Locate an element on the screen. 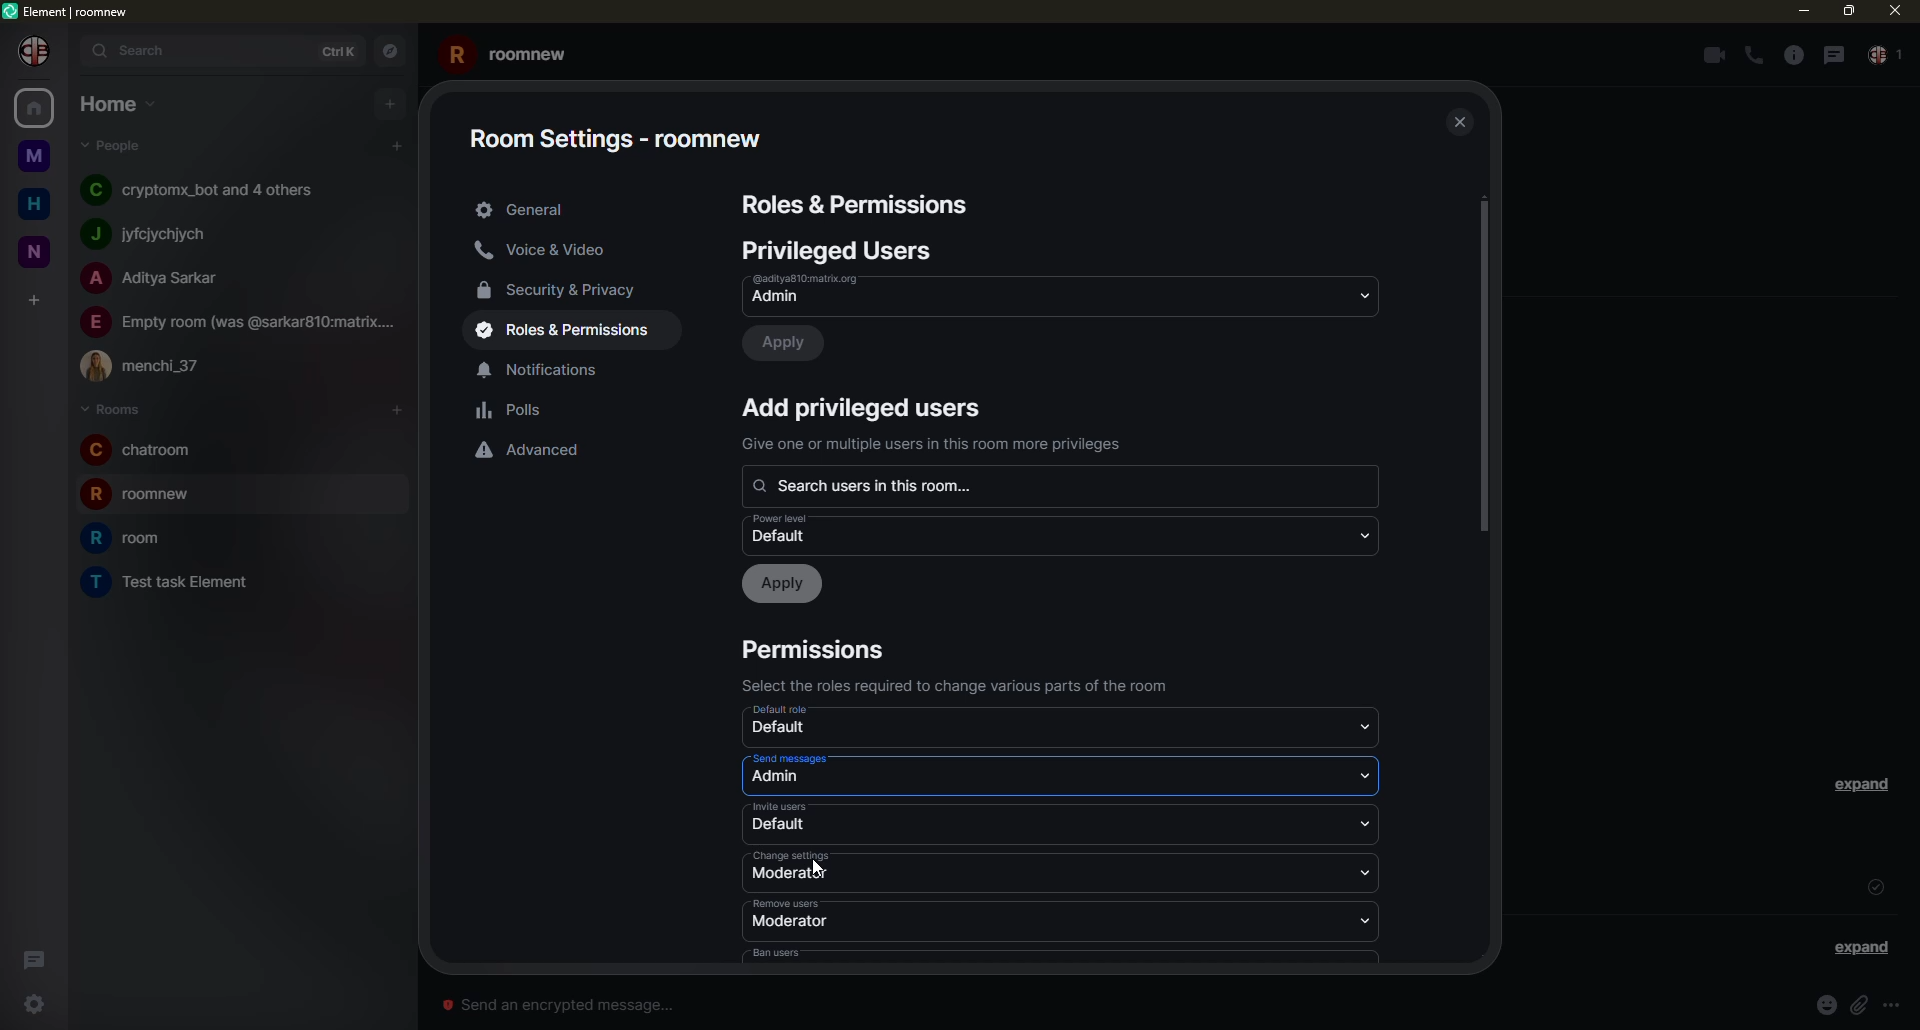 The height and width of the screenshot is (1030, 1920). admin is located at coordinates (827, 290).